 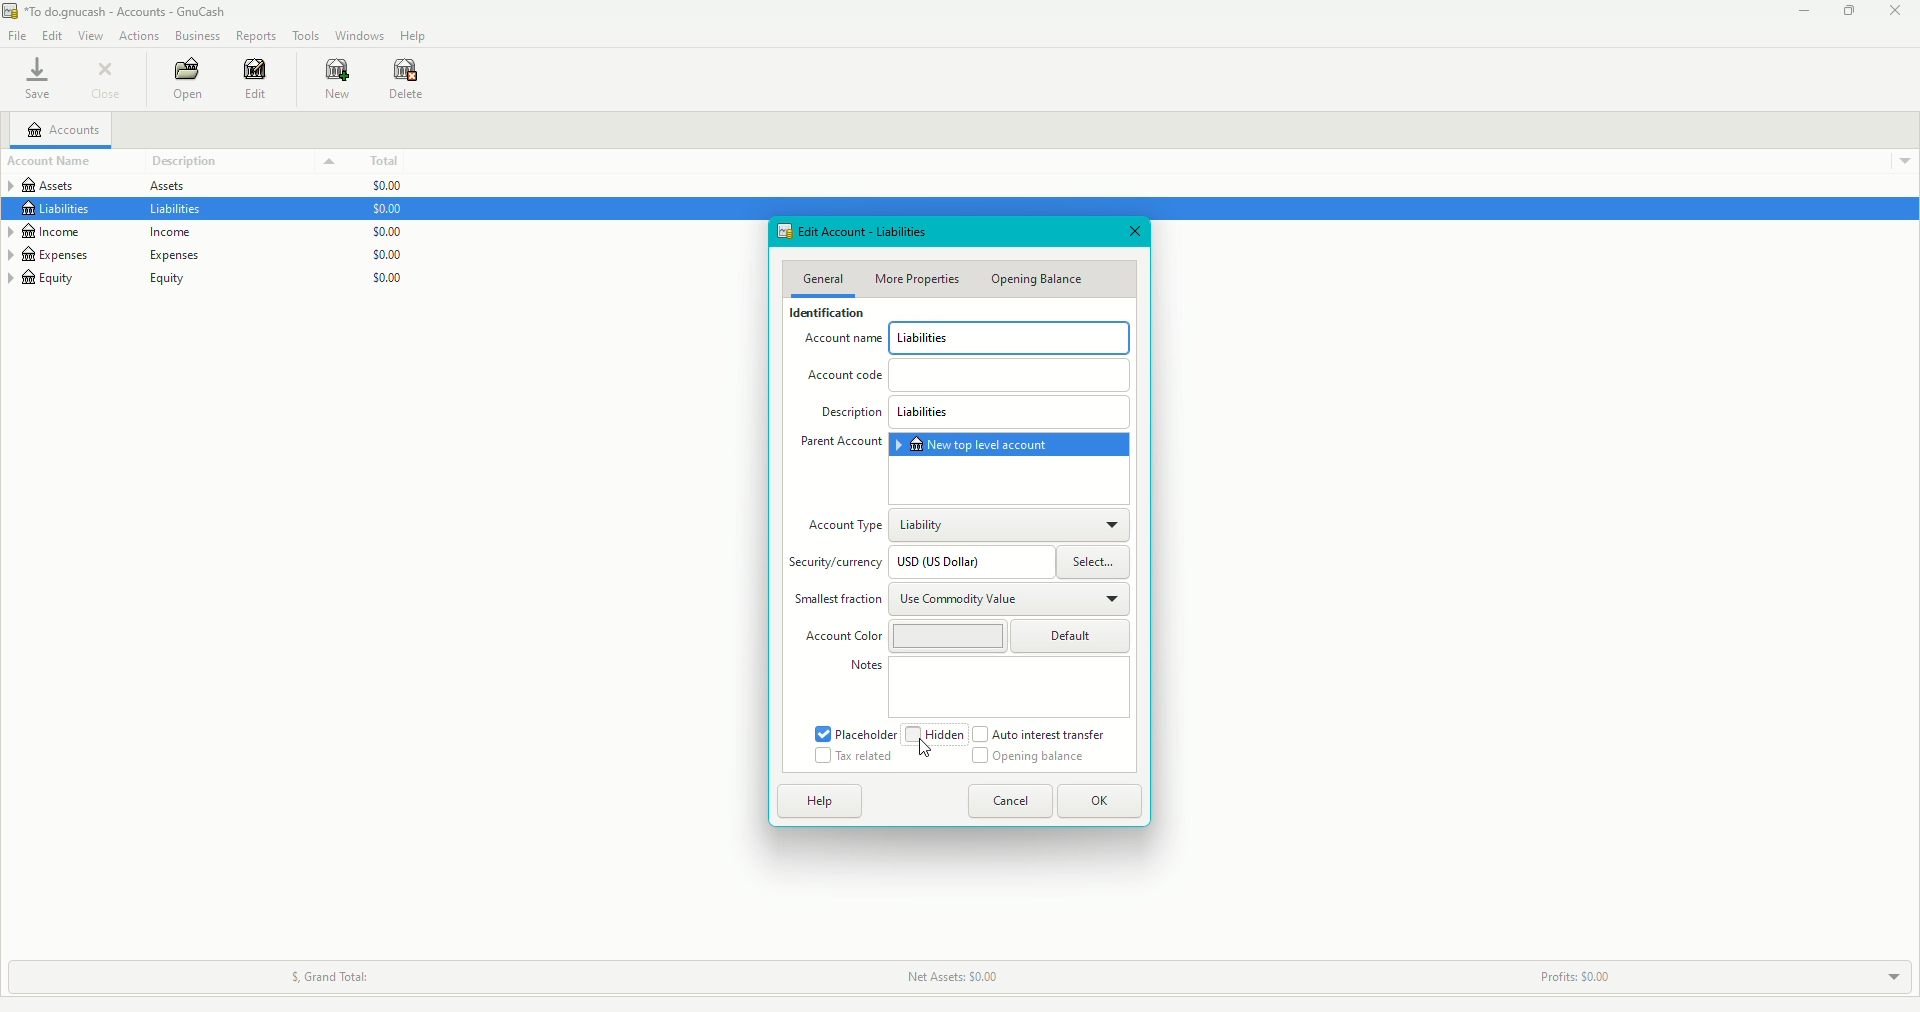 I want to click on Edit, so click(x=254, y=84).